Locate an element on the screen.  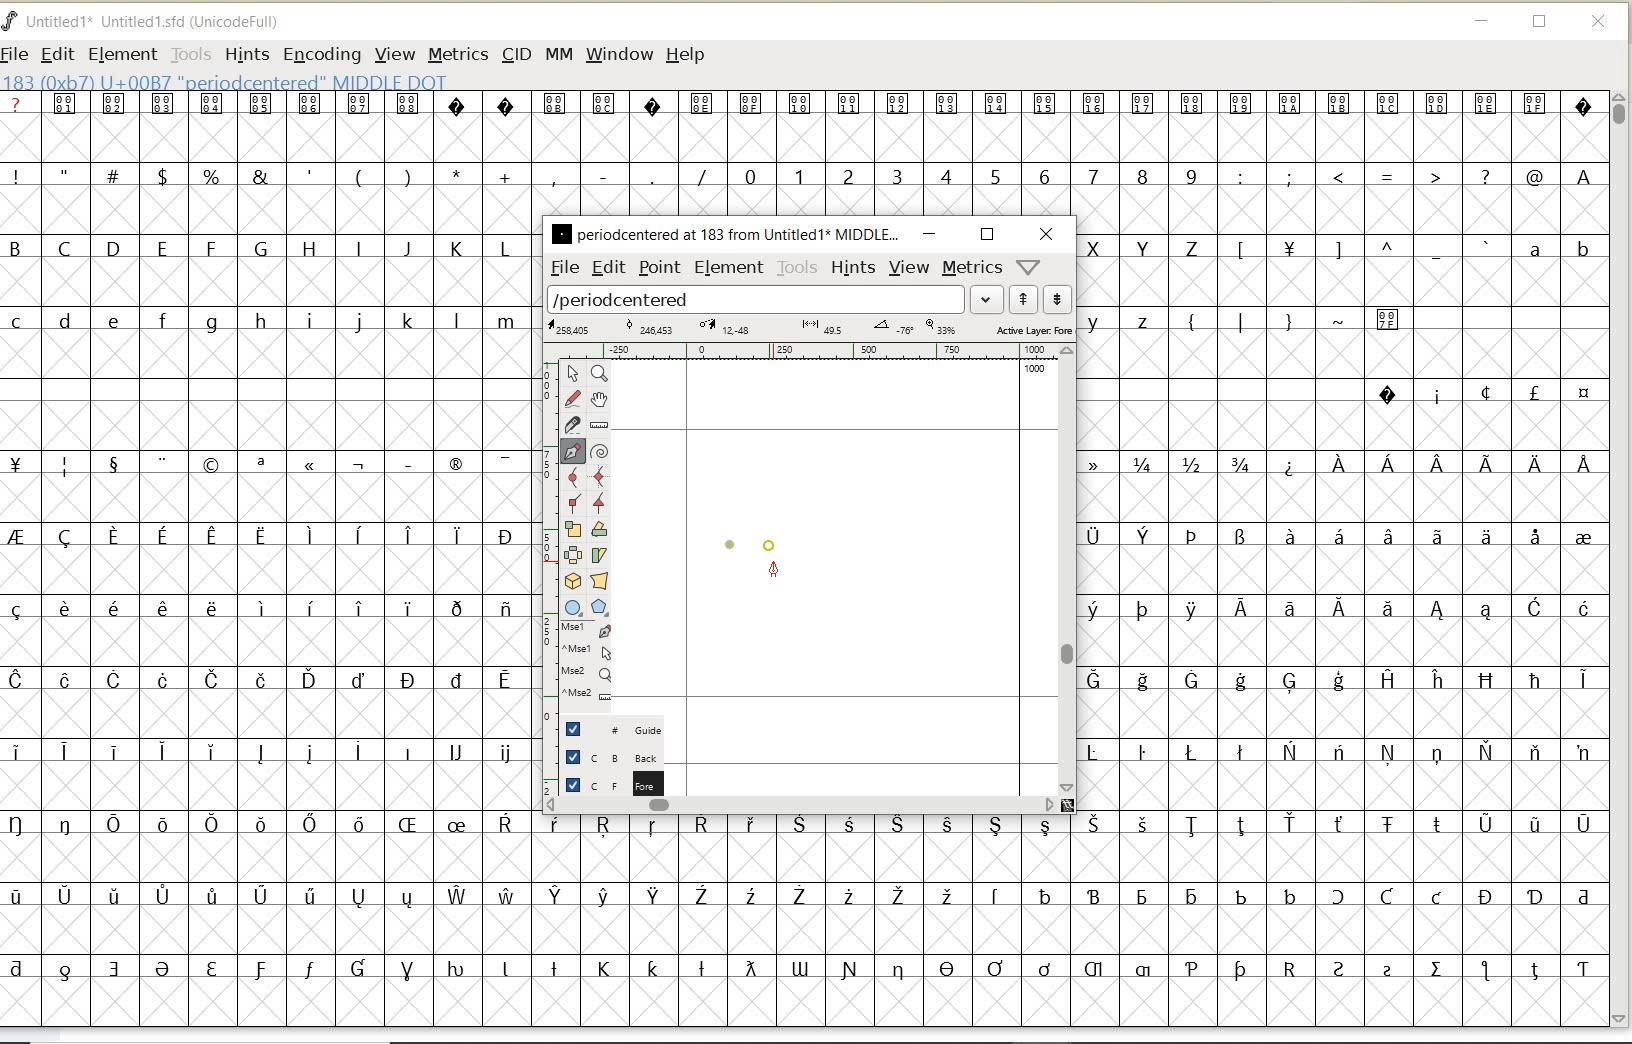
Add a corner point is located at coordinates (599, 501).